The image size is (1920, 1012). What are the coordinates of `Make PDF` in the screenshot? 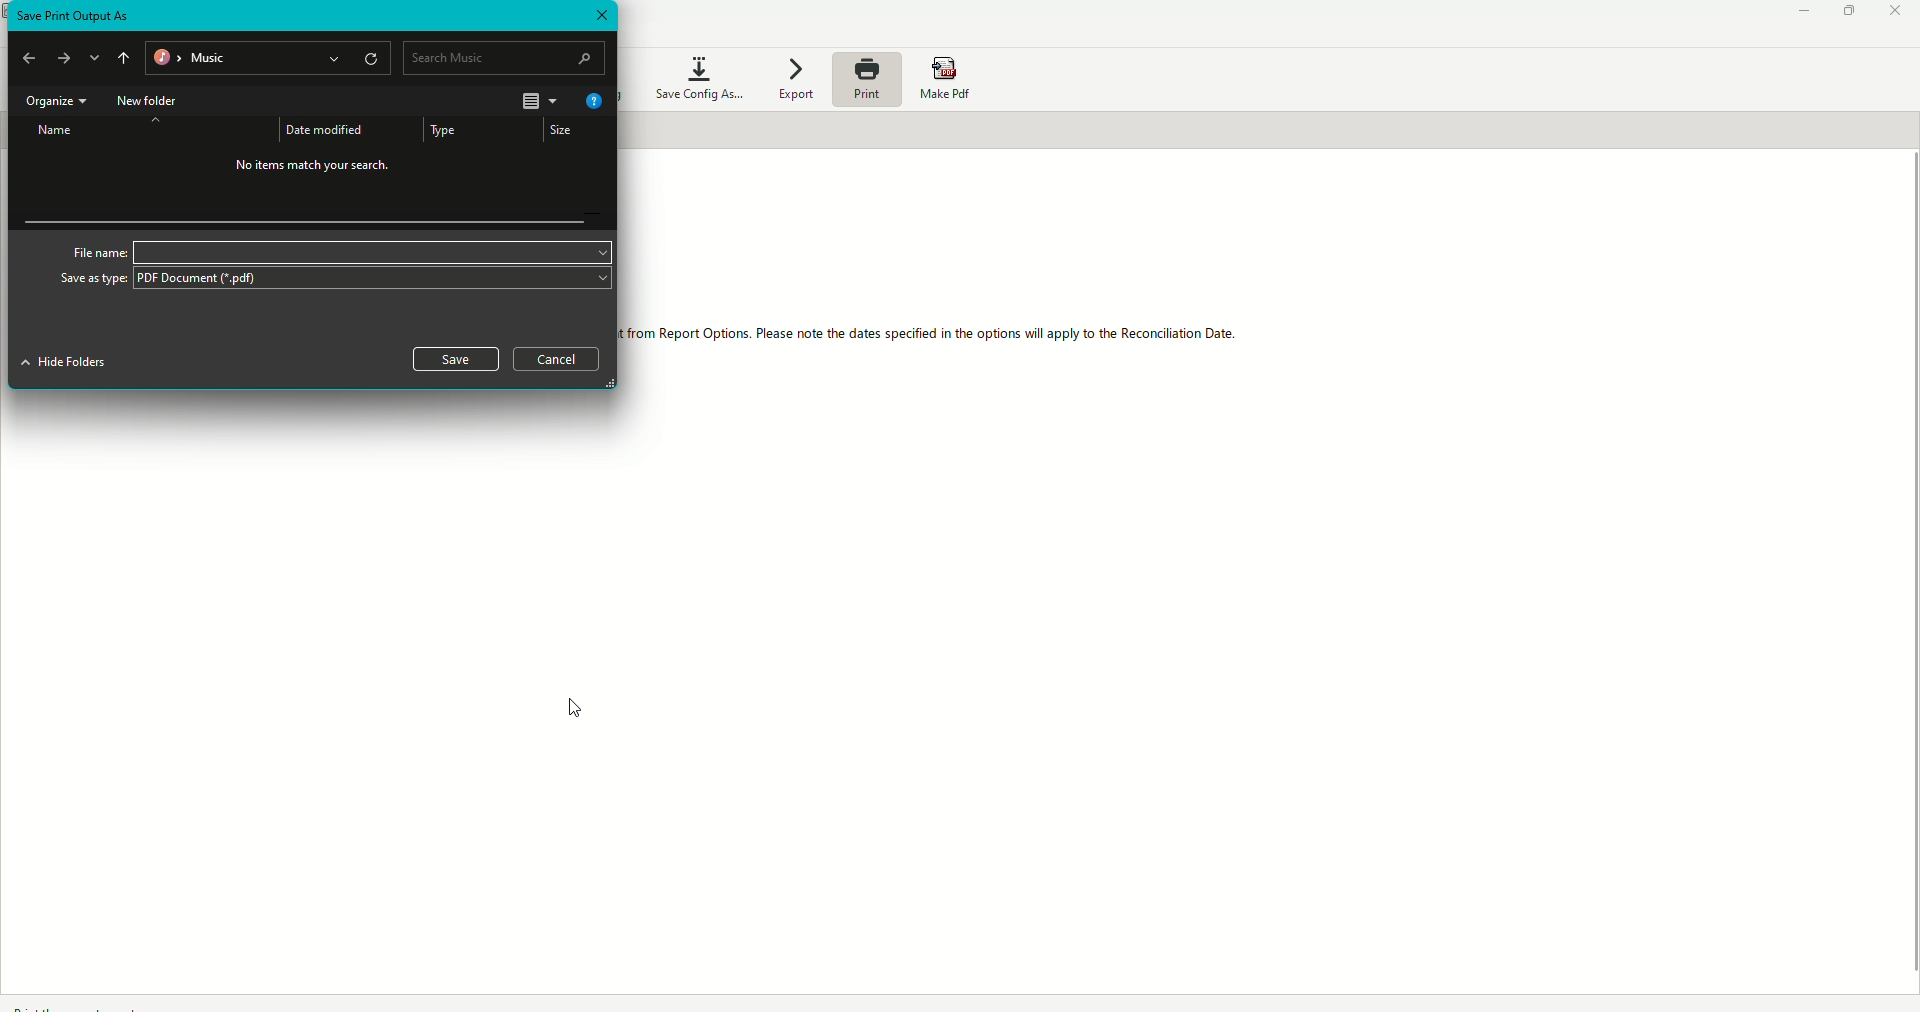 It's located at (948, 76).